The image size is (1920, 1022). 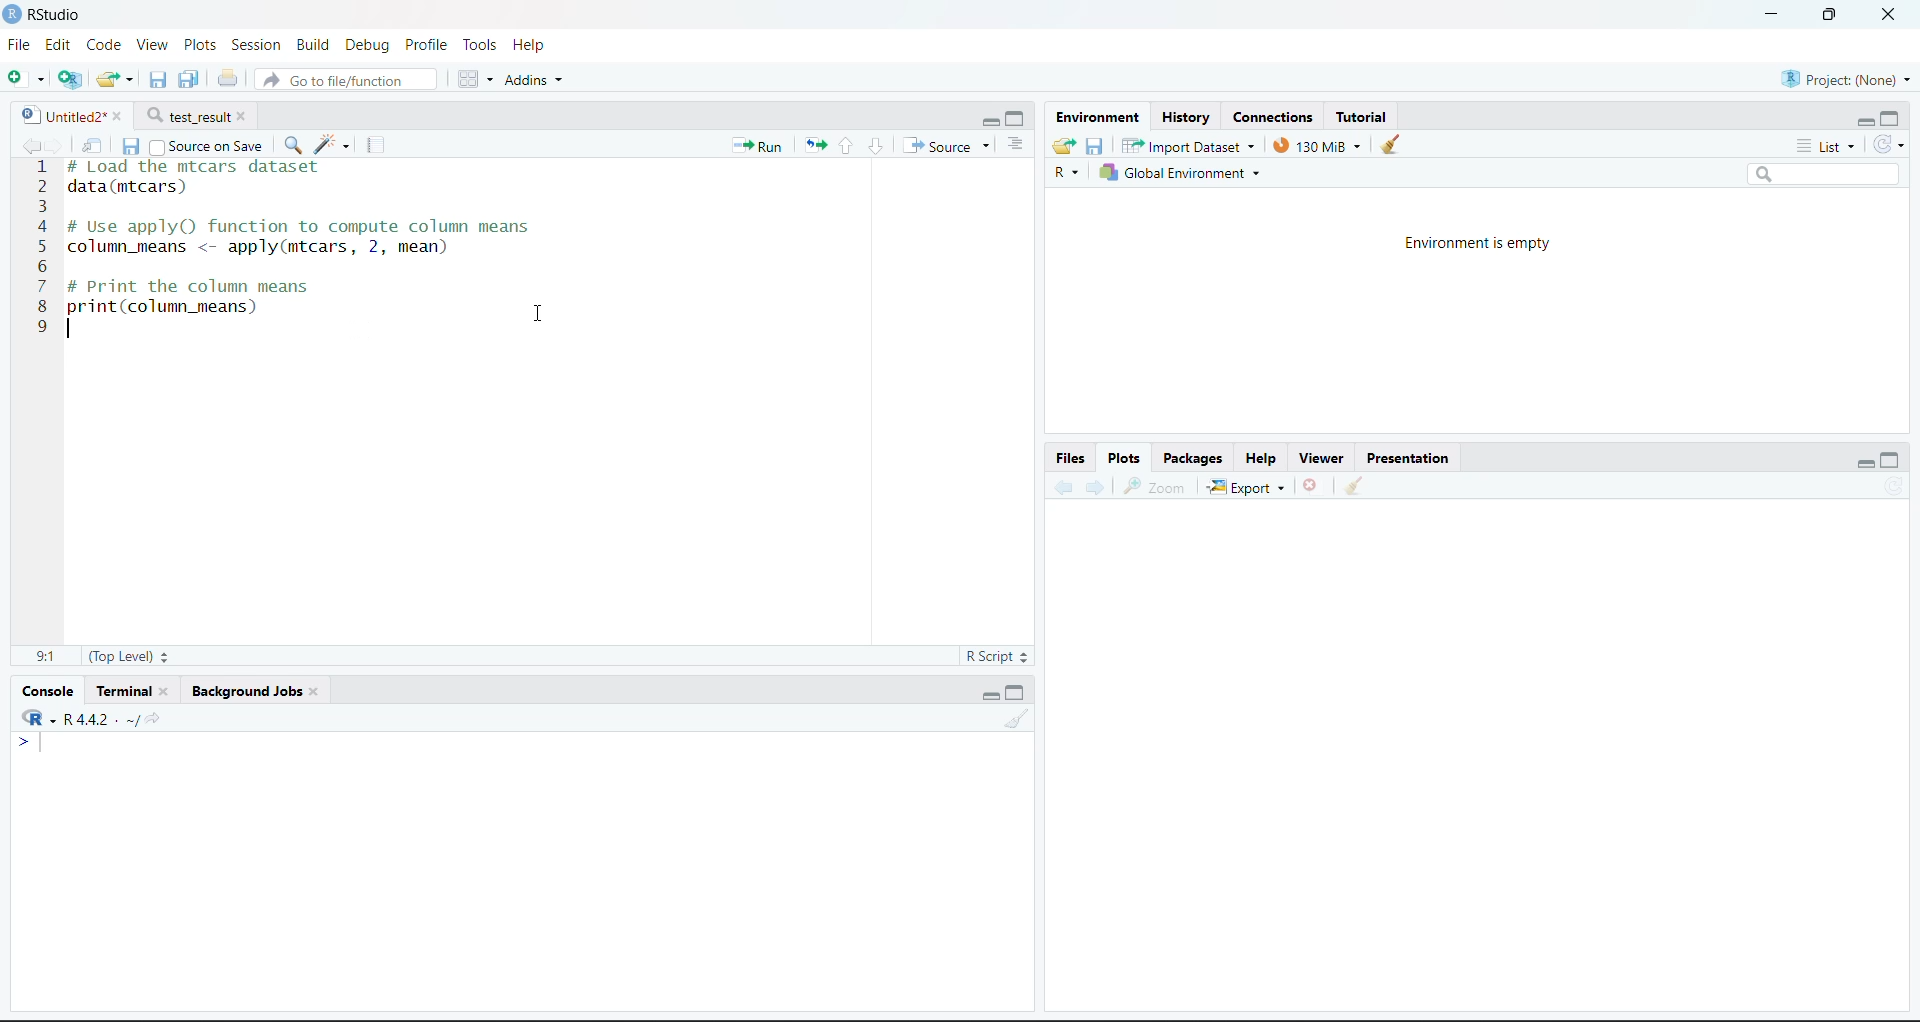 I want to click on Refresh the list of objects in the environment, so click(x=1888, y=144).